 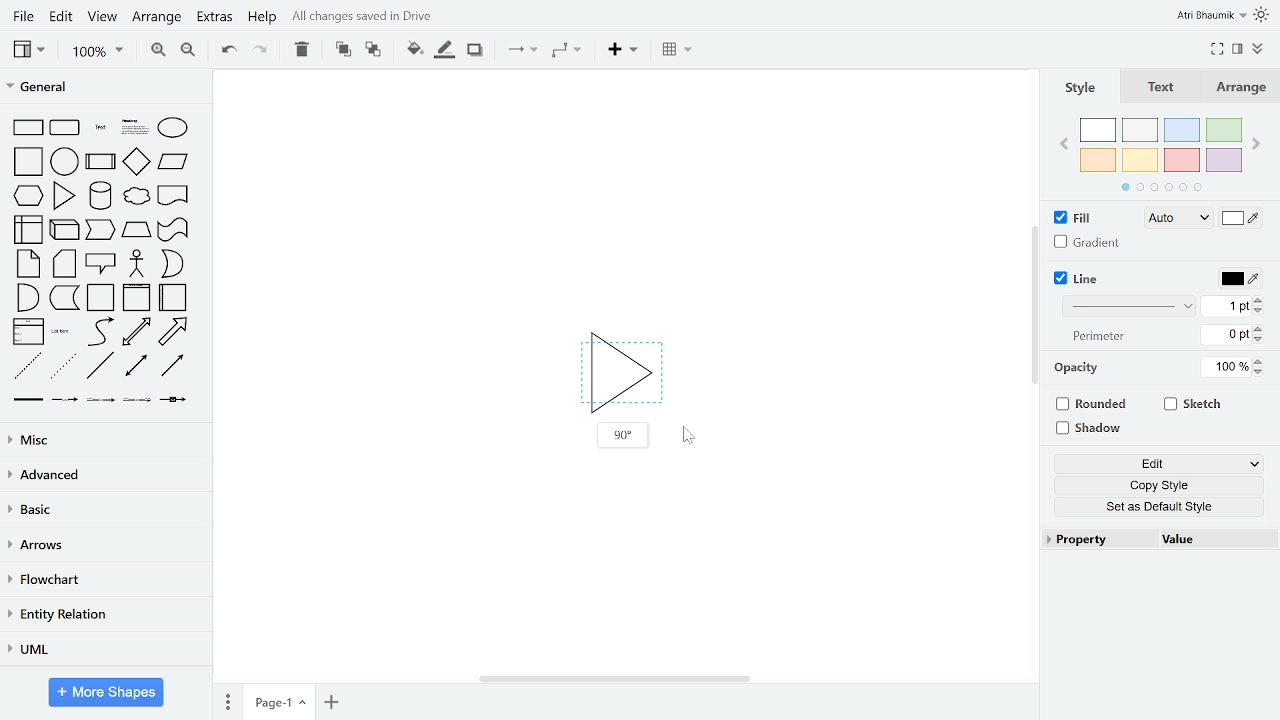 What do you see at coordinates (1162, 87) in the screenshot?
I see `text` at bounding box center [1162, 87].